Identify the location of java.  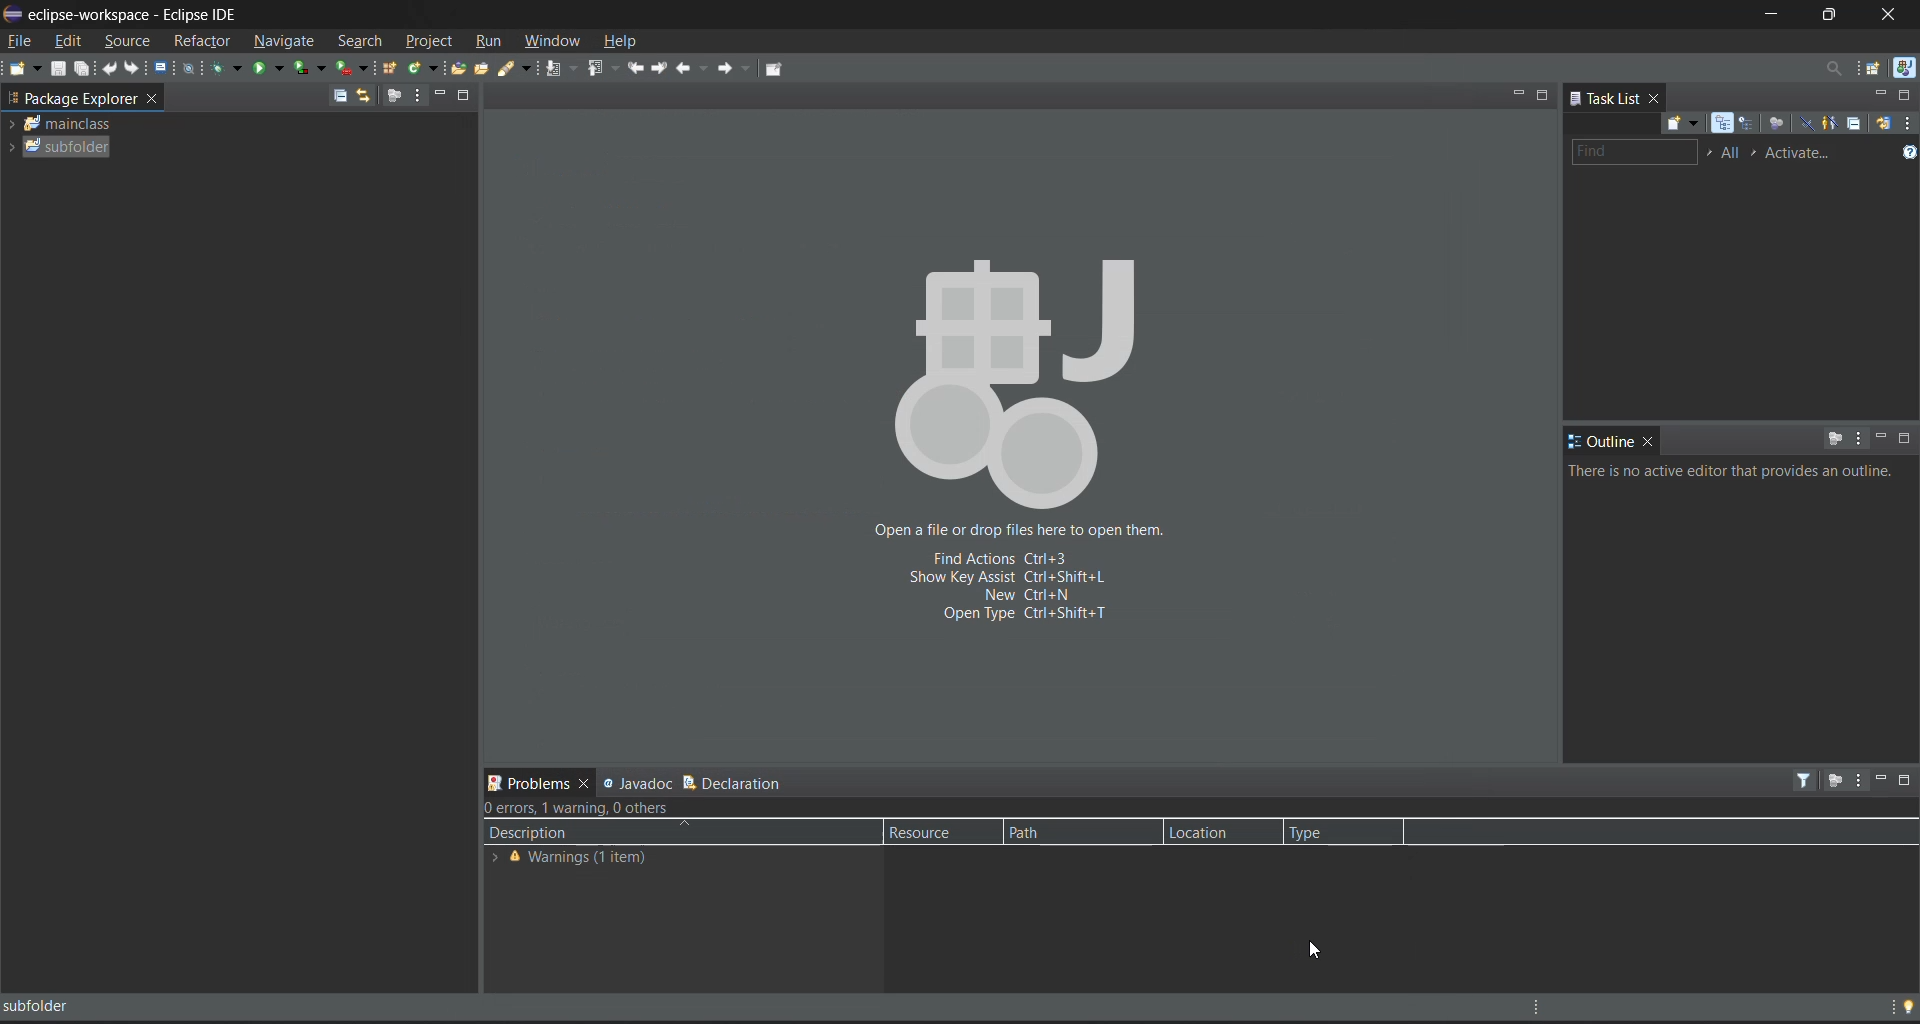
(1904, 68).